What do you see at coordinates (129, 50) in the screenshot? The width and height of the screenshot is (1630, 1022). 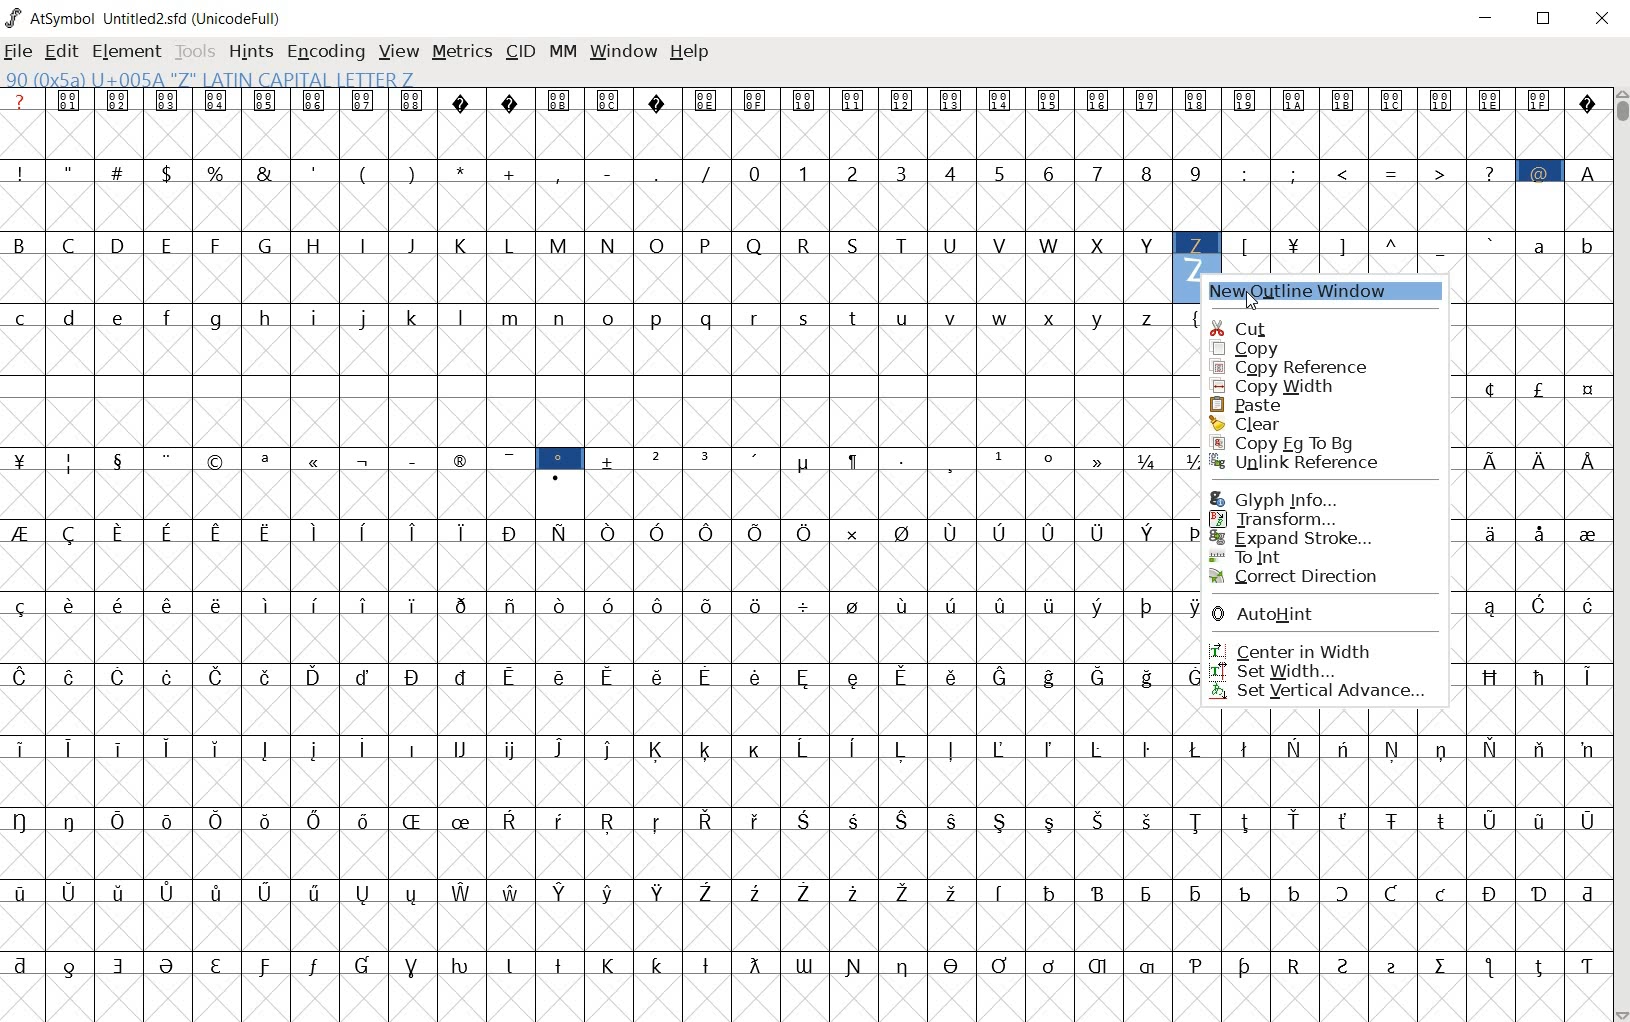 I see `element` at bounding box center [129, 50].